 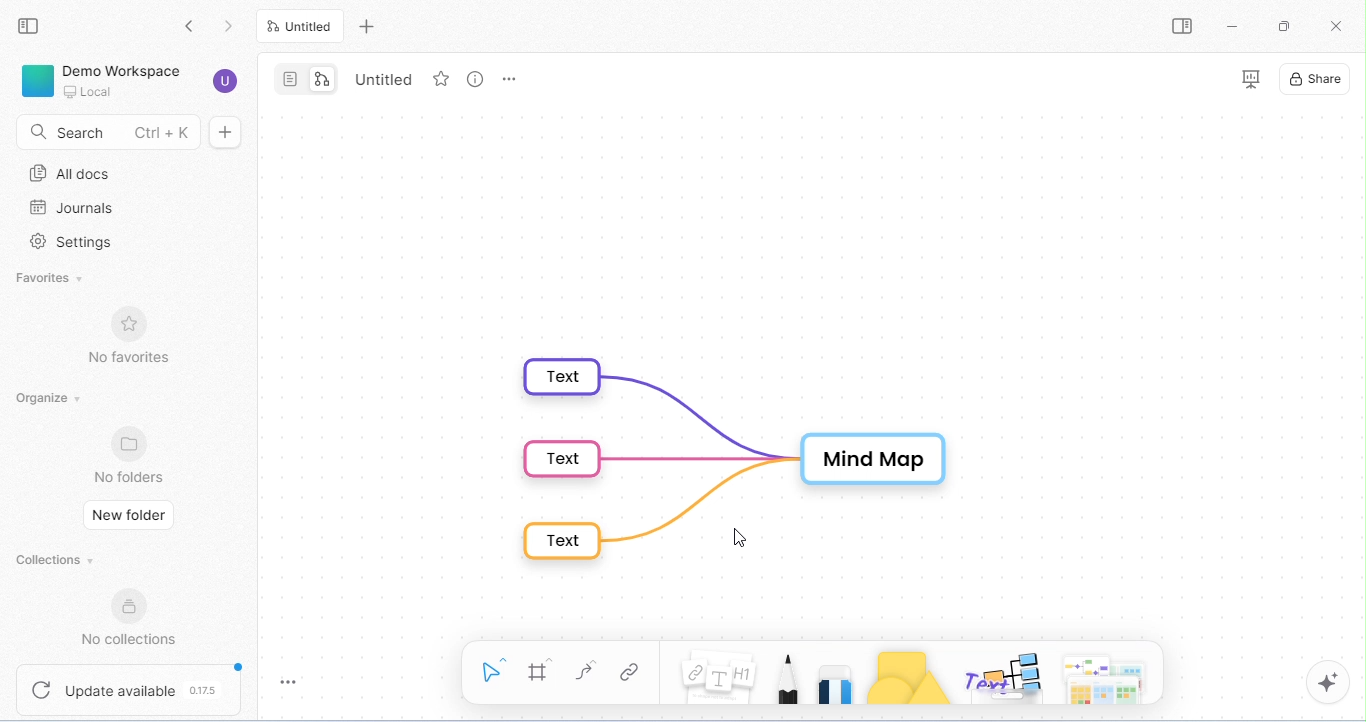 What do you see at coordinates (58, 556) in the screenshot?
I see `collections` at bounding box center [58, 556].